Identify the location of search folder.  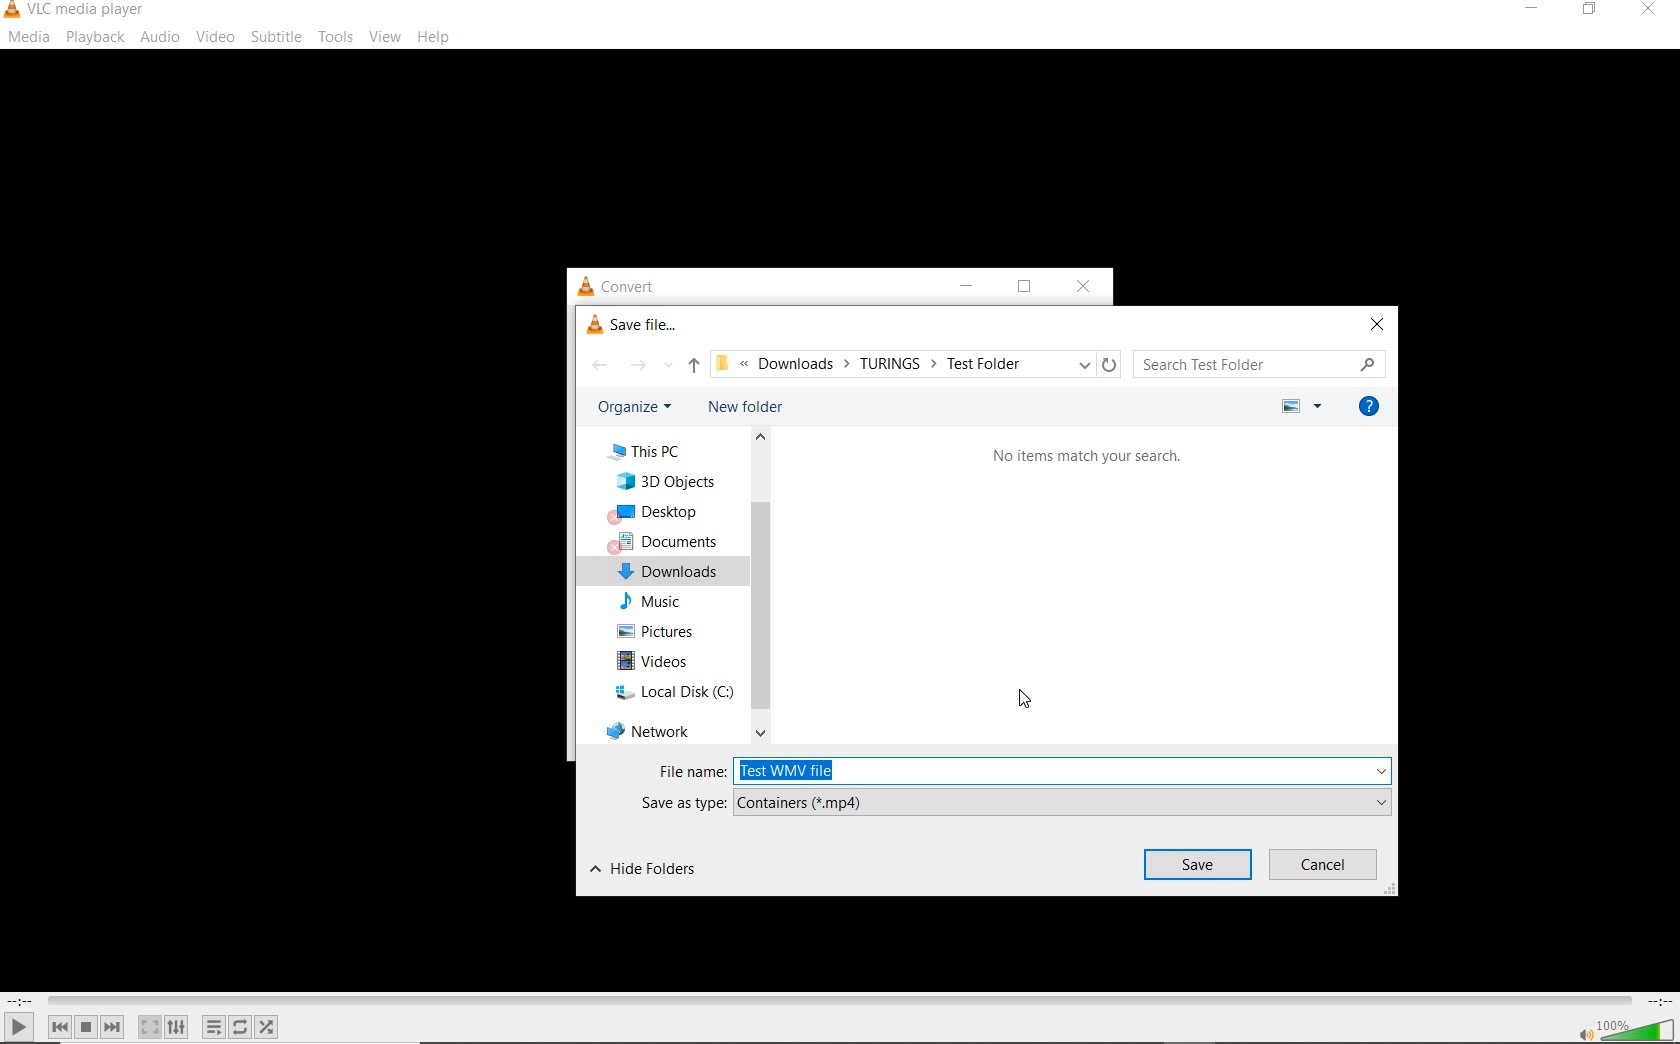
(1261, 363).